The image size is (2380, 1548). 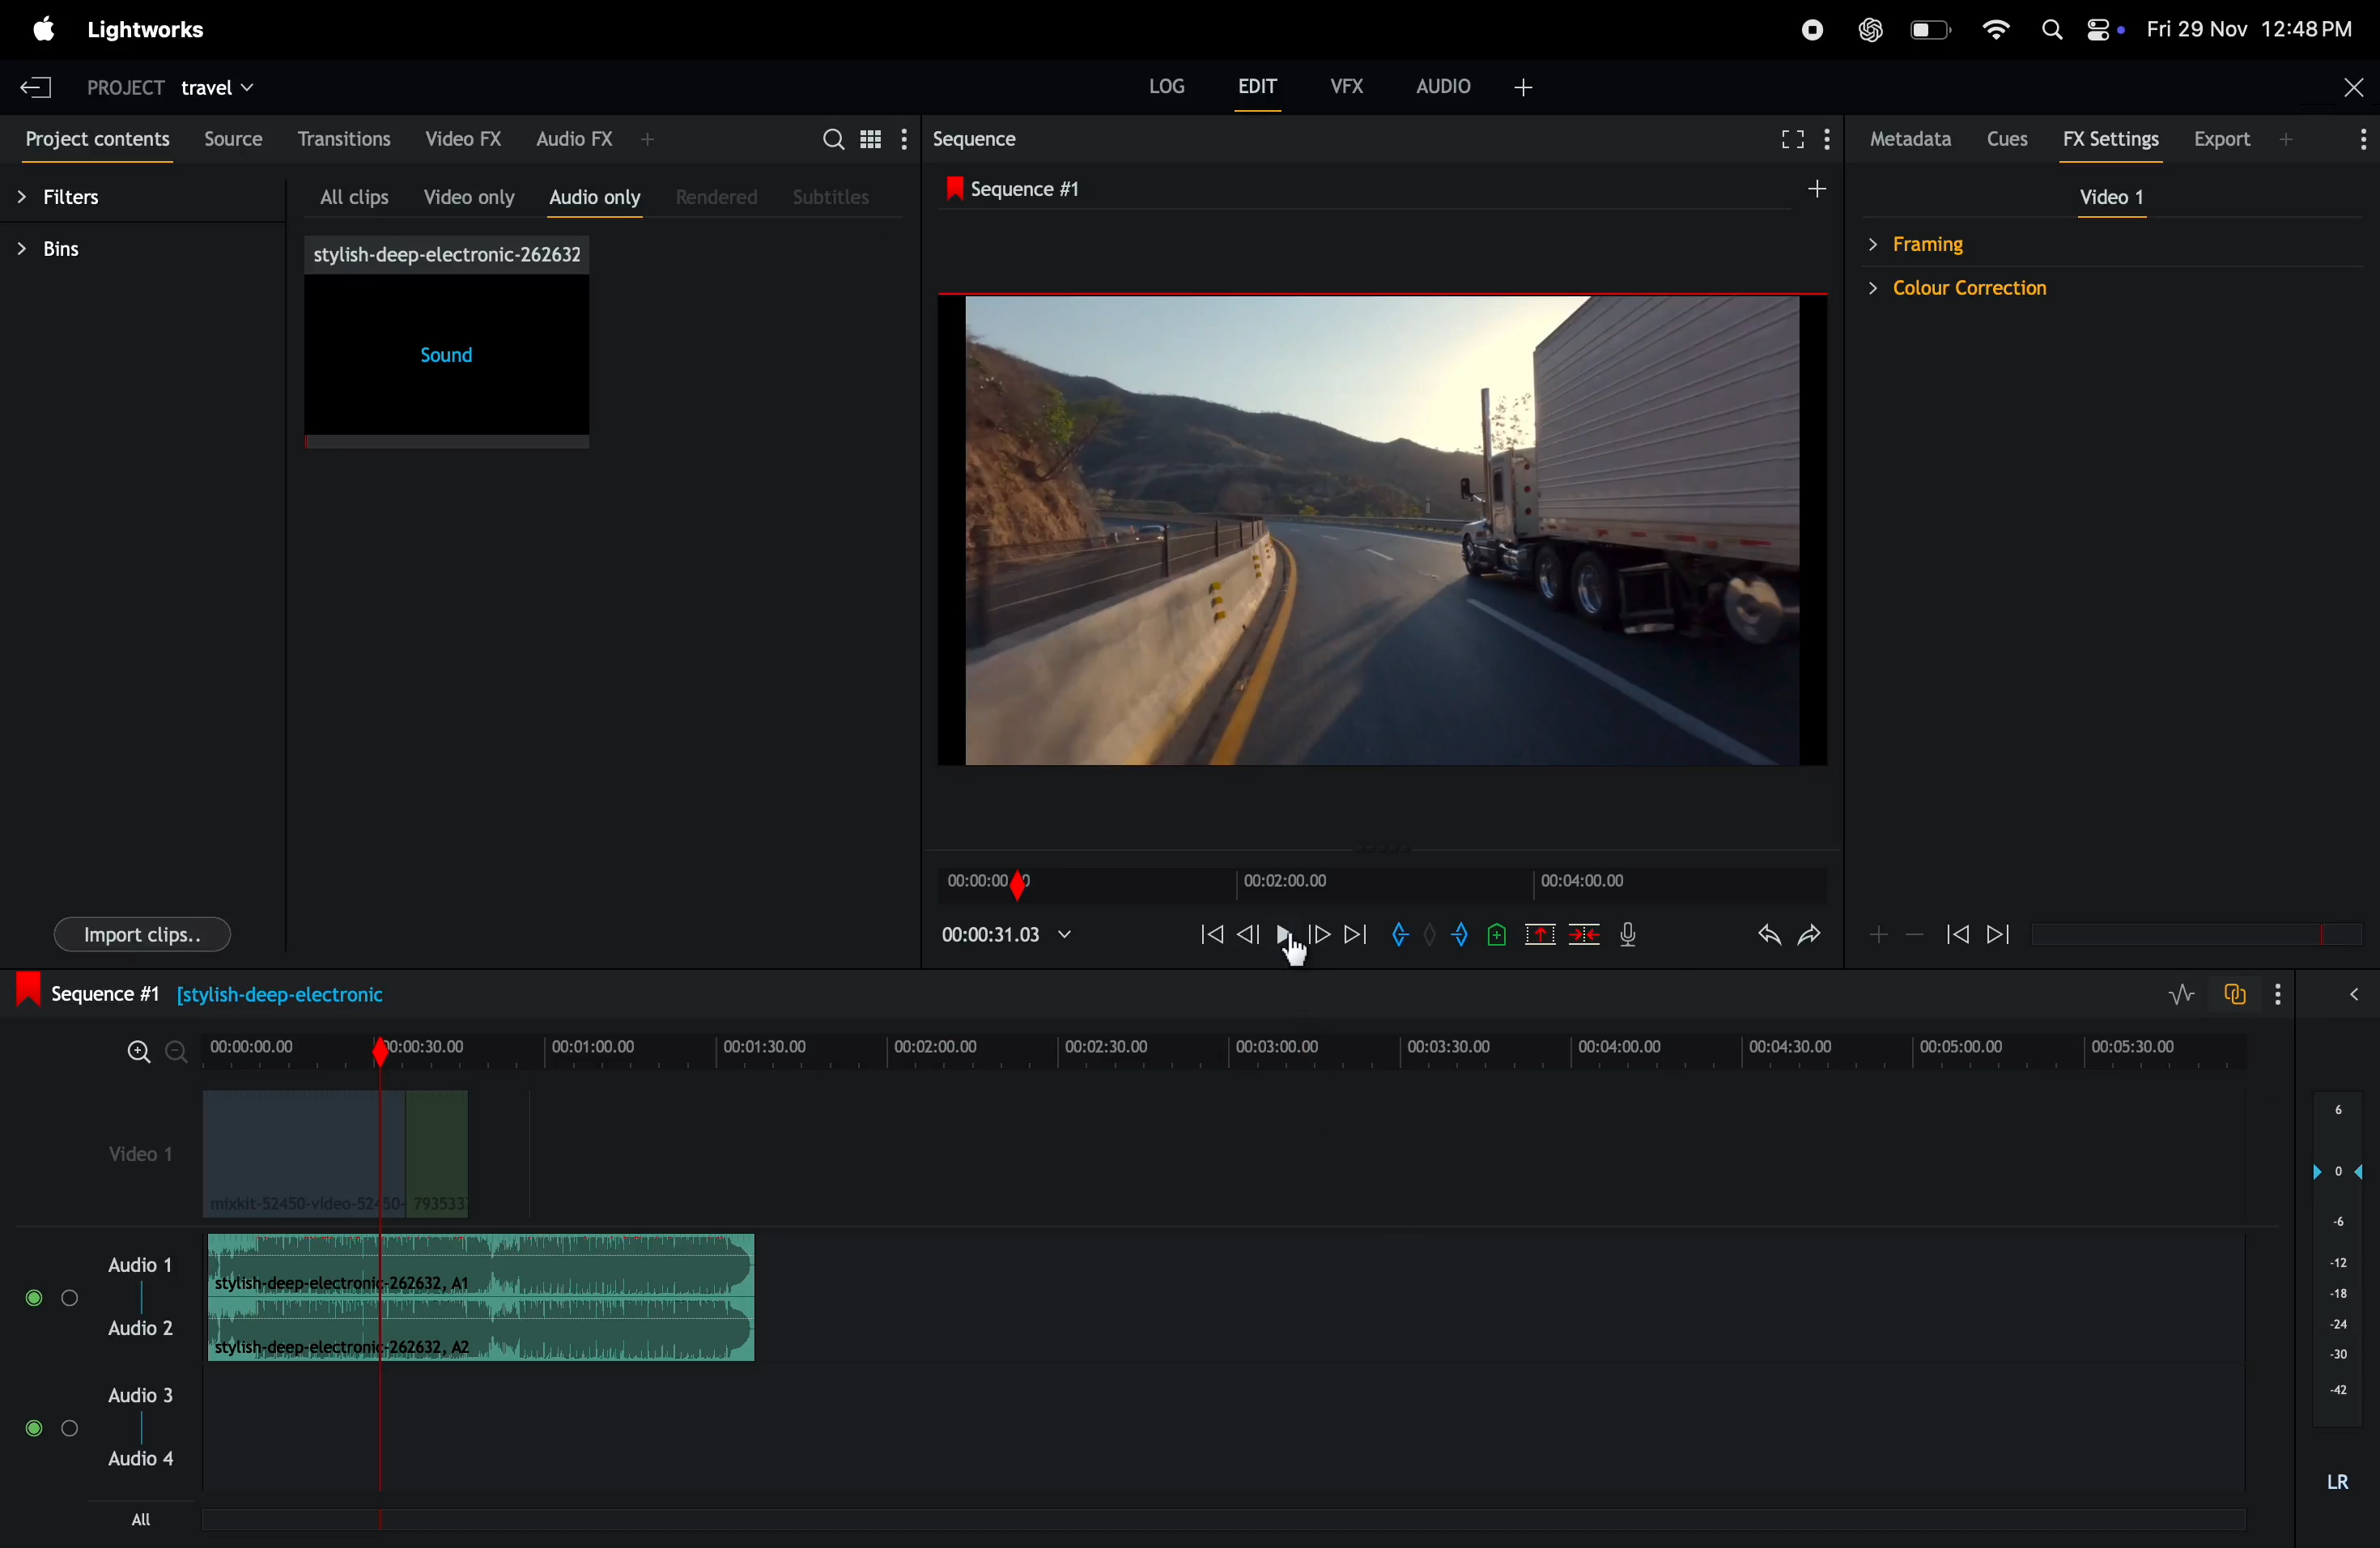 I want to click on search, so click(x=829, y=137).